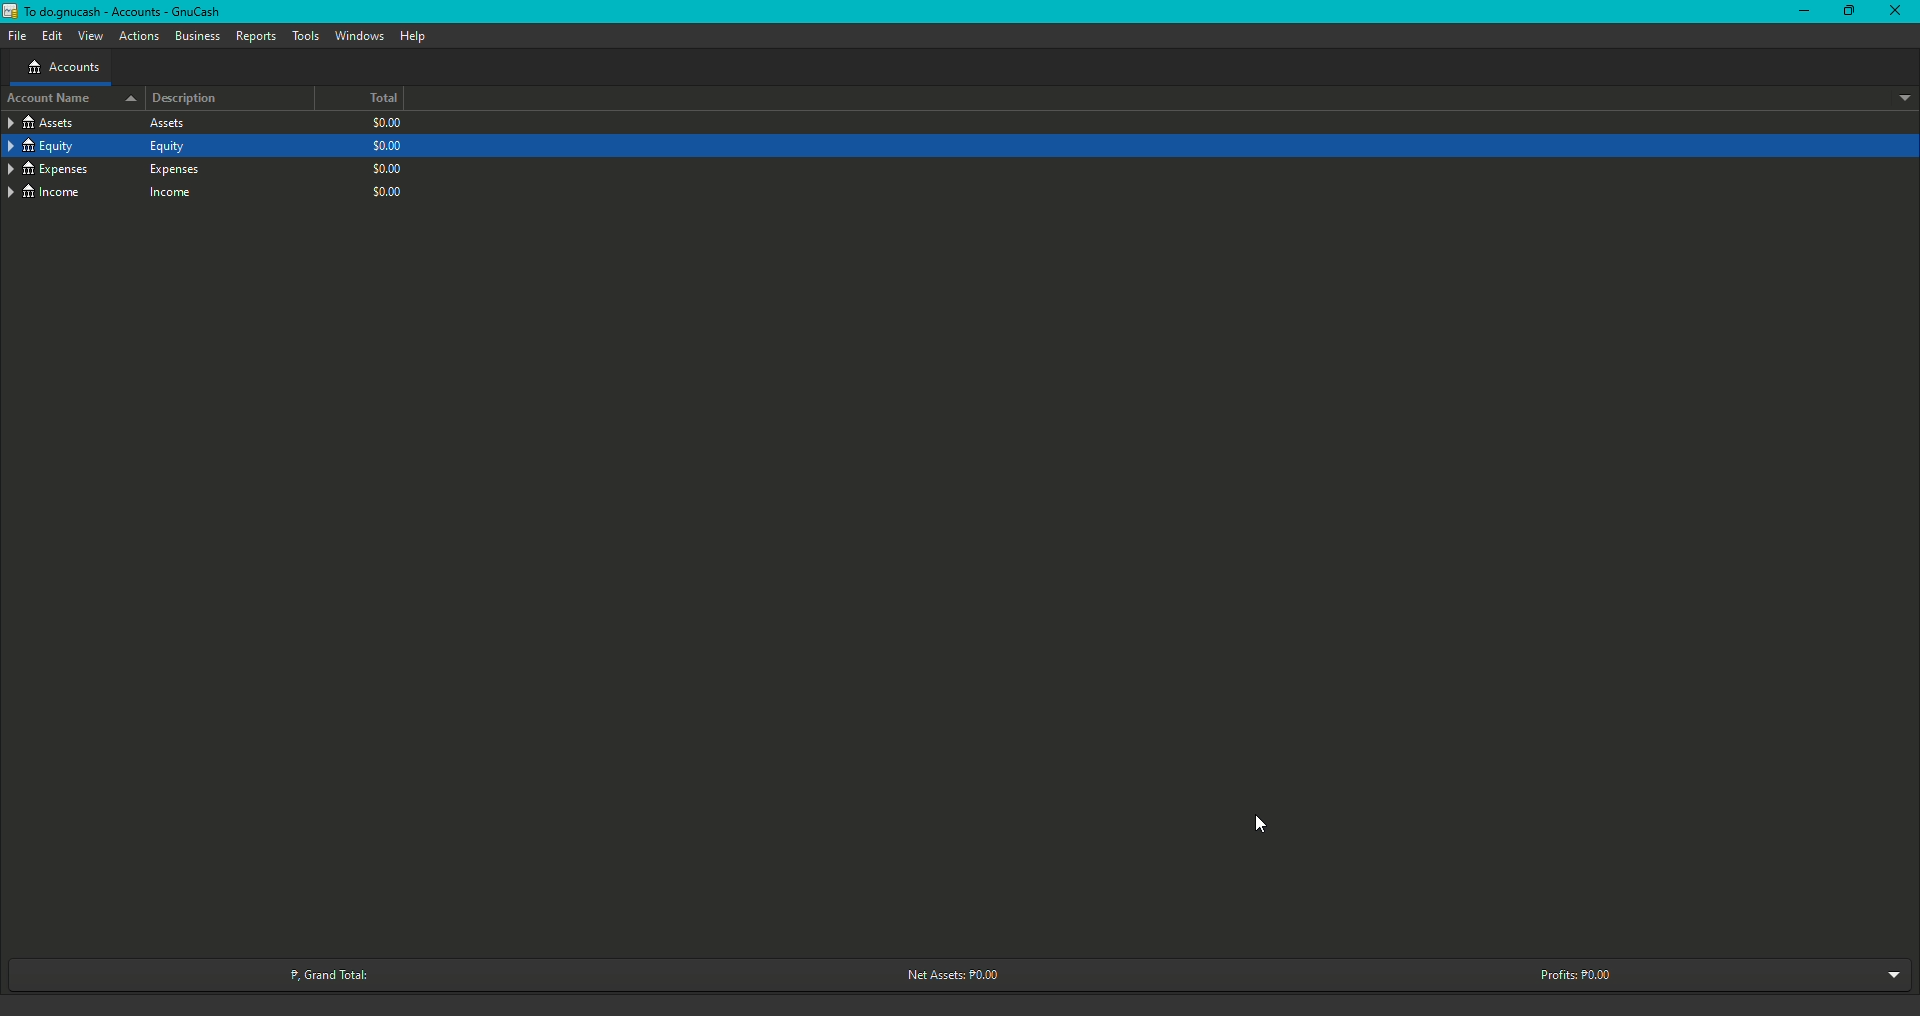  What do you see at coordinates (66, 100) in the screenshot?
I see `Account name` at bounding box center [66, 100].